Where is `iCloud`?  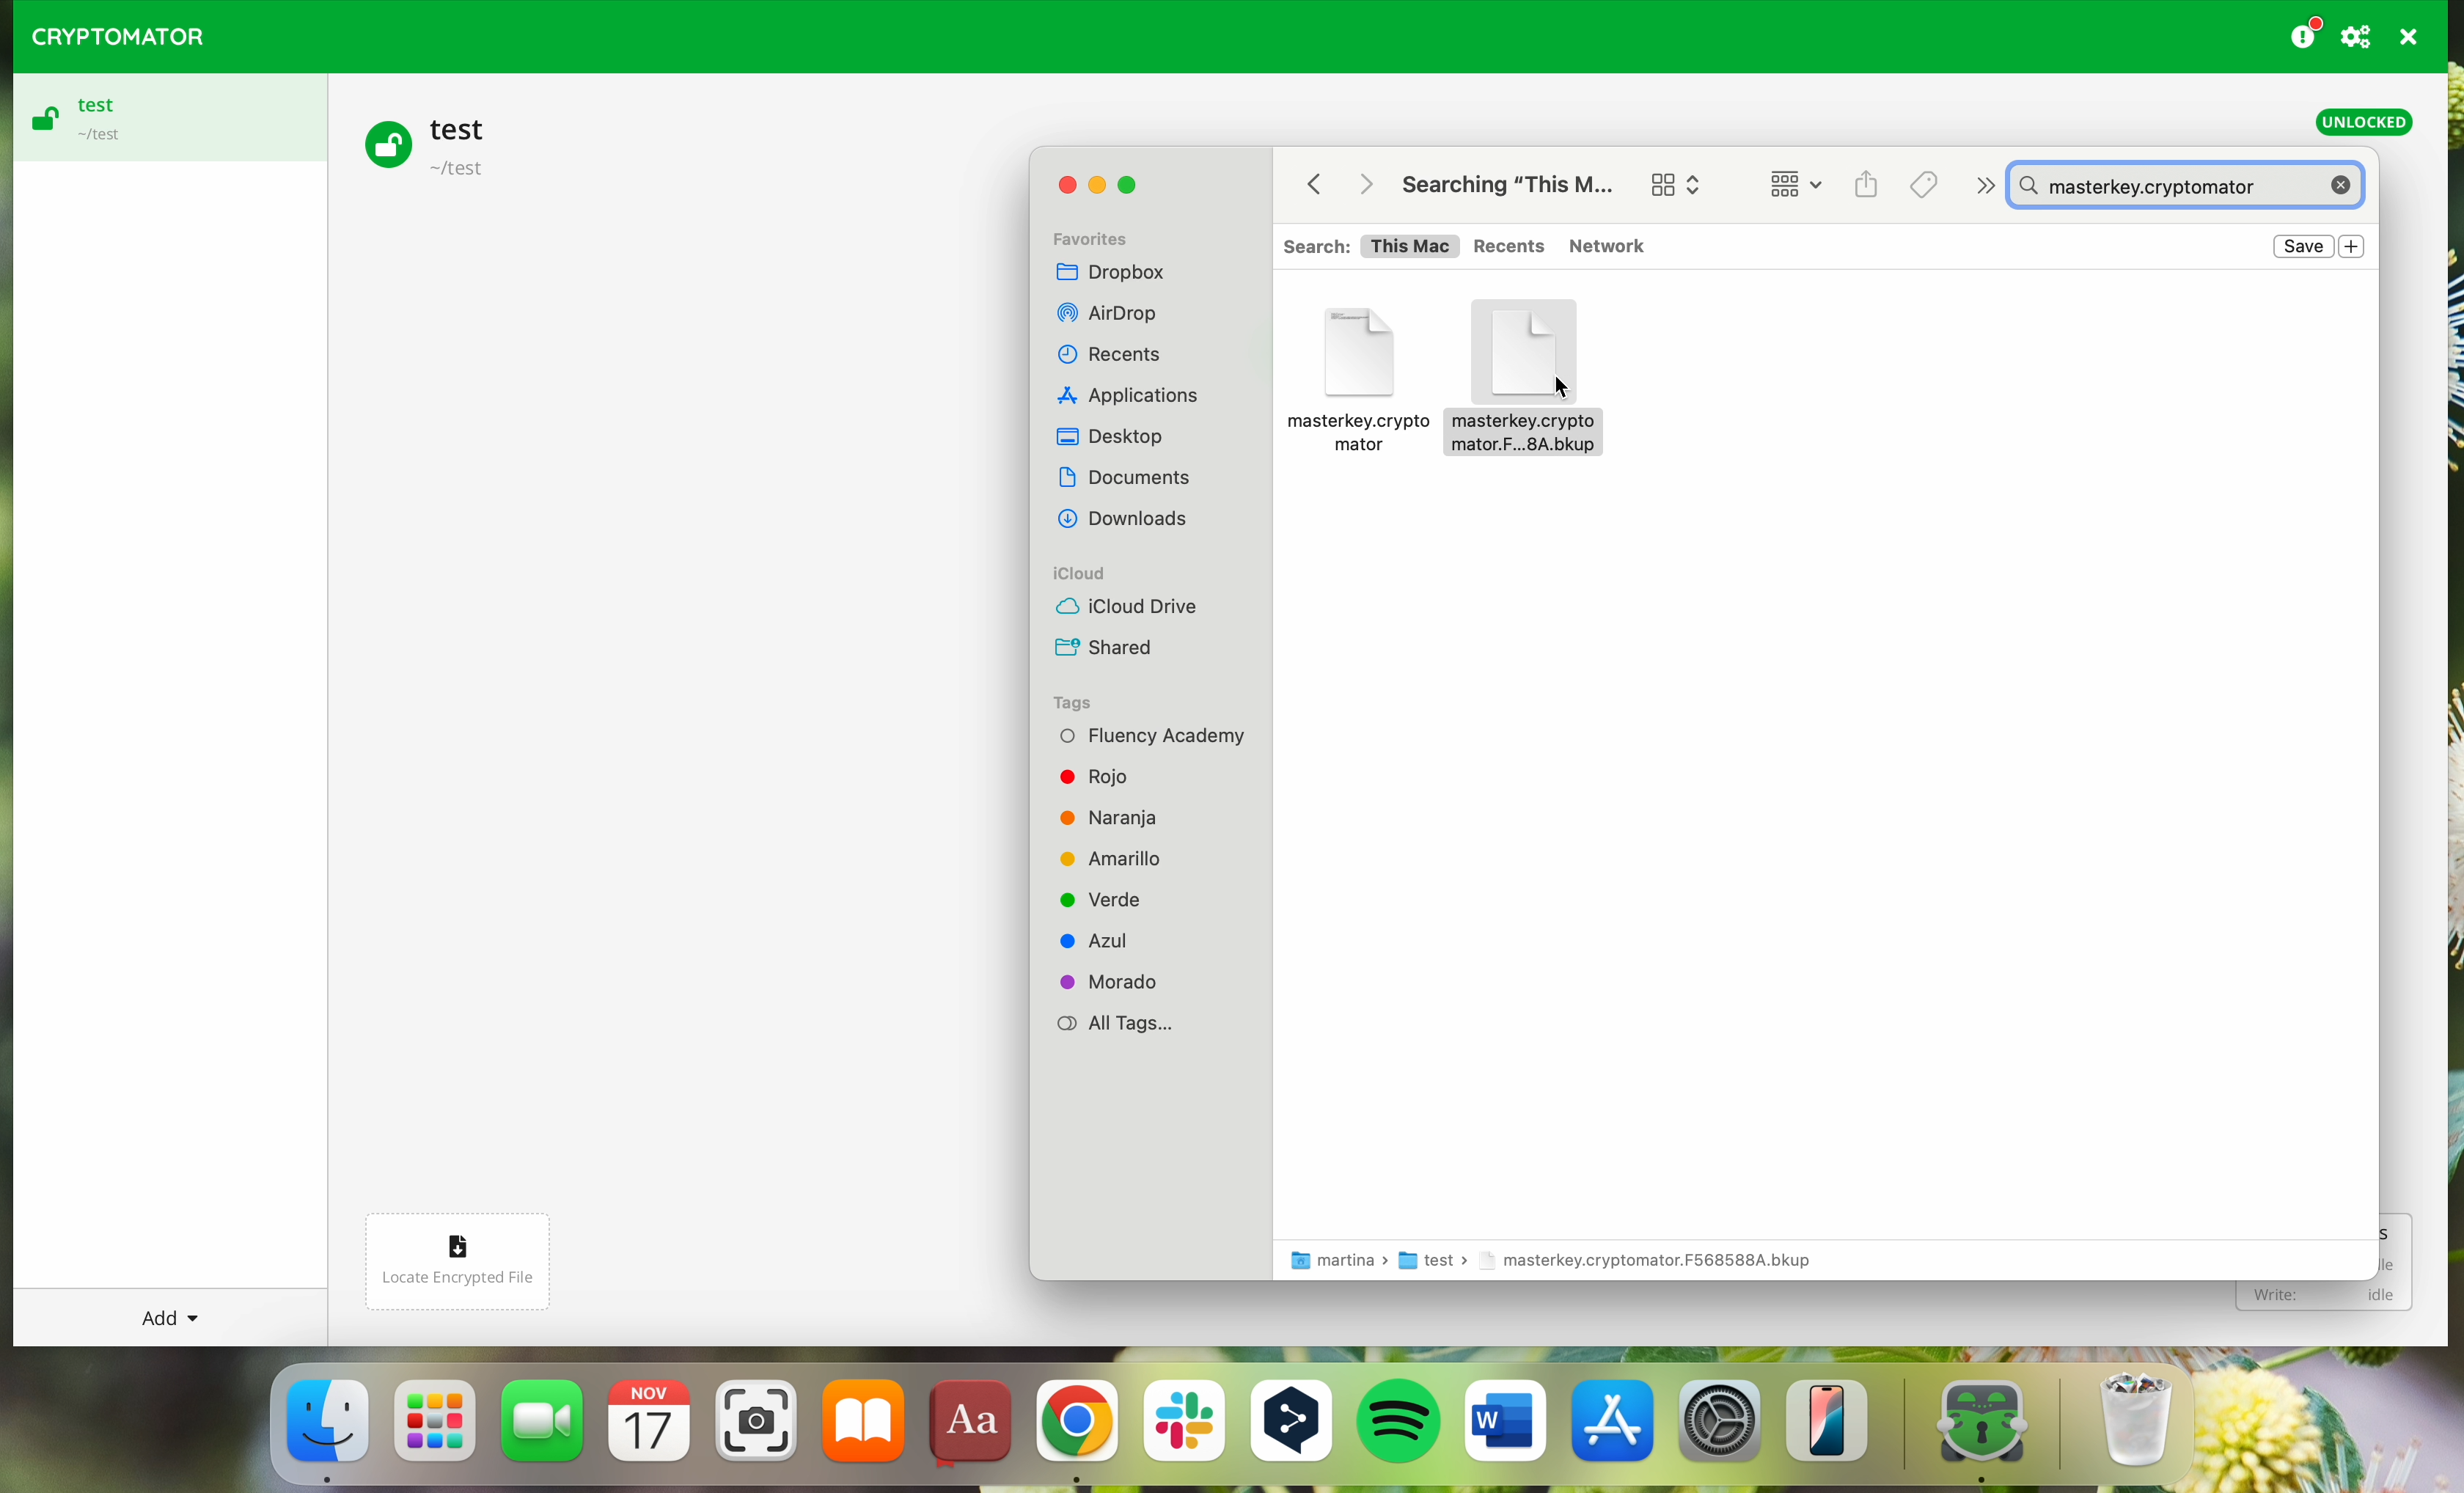
iCloud is located at coordinates (1089, 573).